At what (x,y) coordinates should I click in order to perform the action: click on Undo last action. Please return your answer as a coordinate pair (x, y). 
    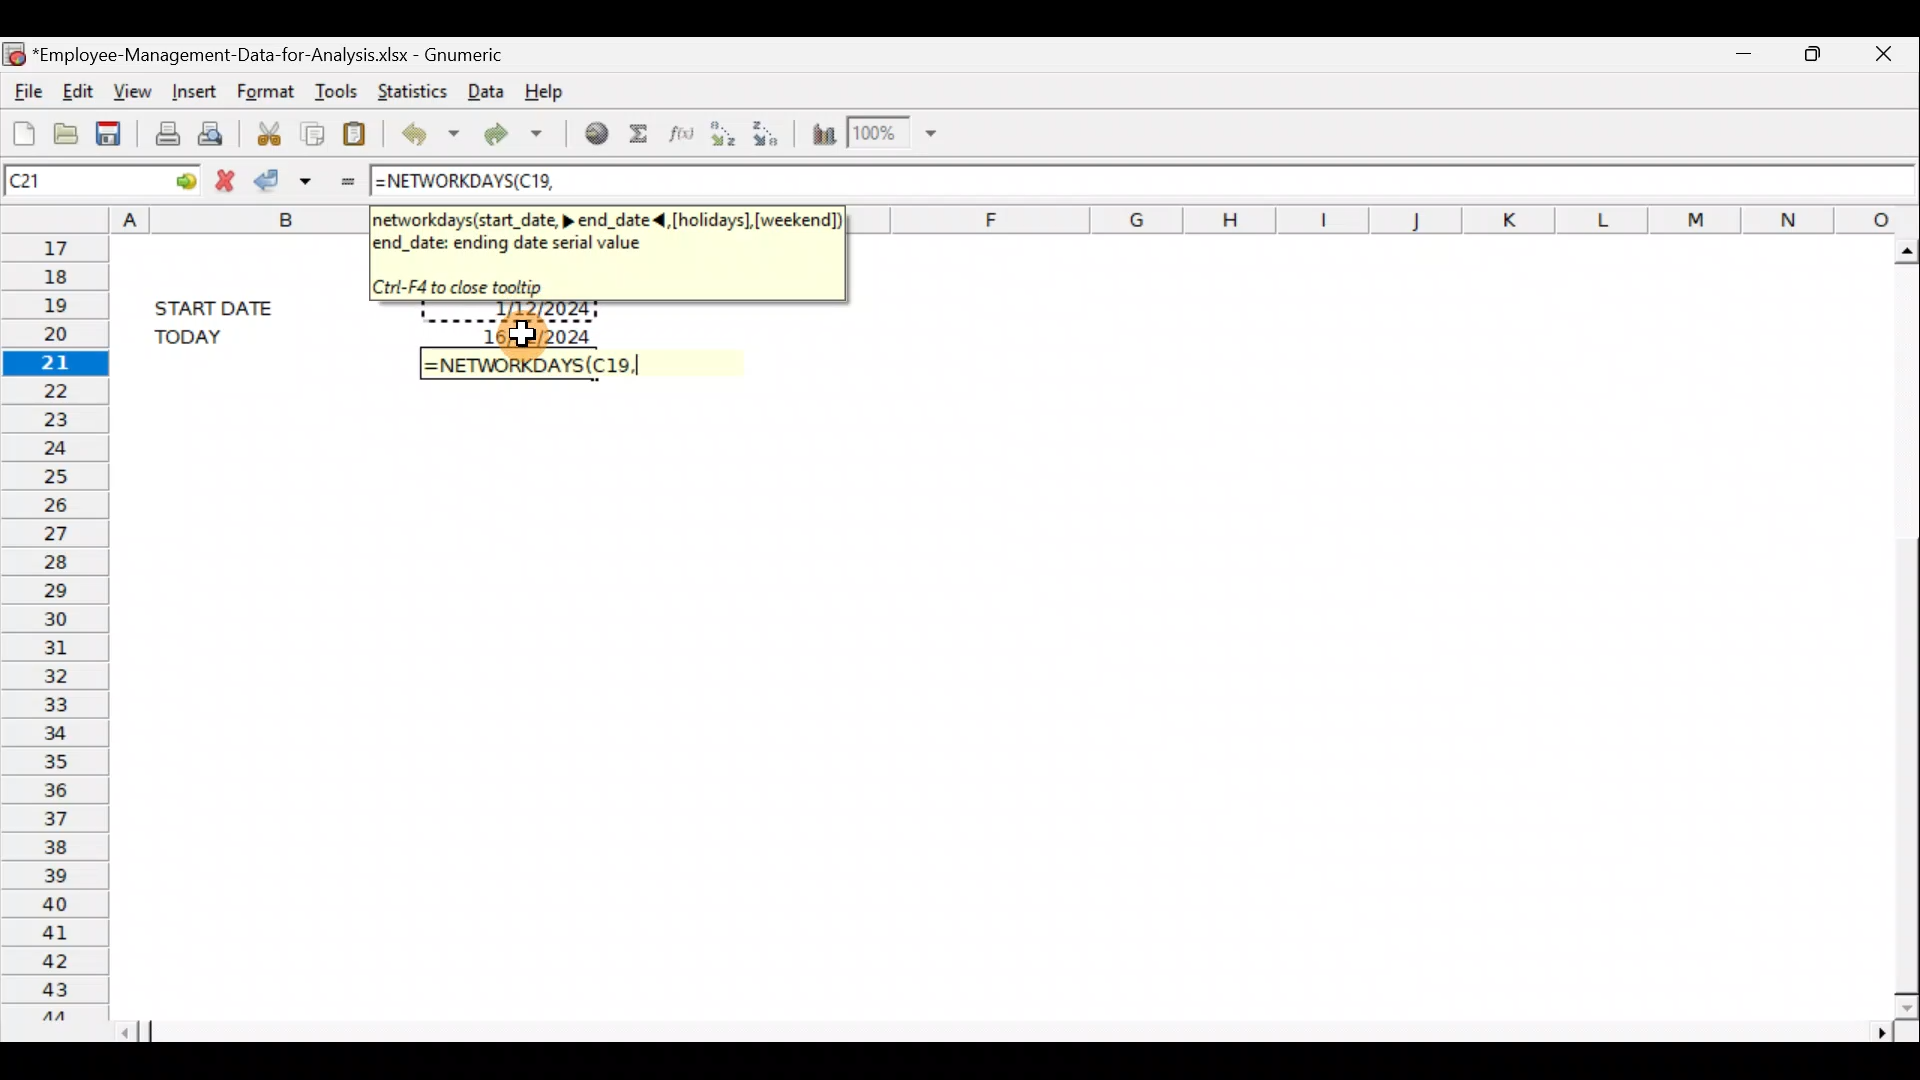
    Looking at the image, I should click on (426, 131).